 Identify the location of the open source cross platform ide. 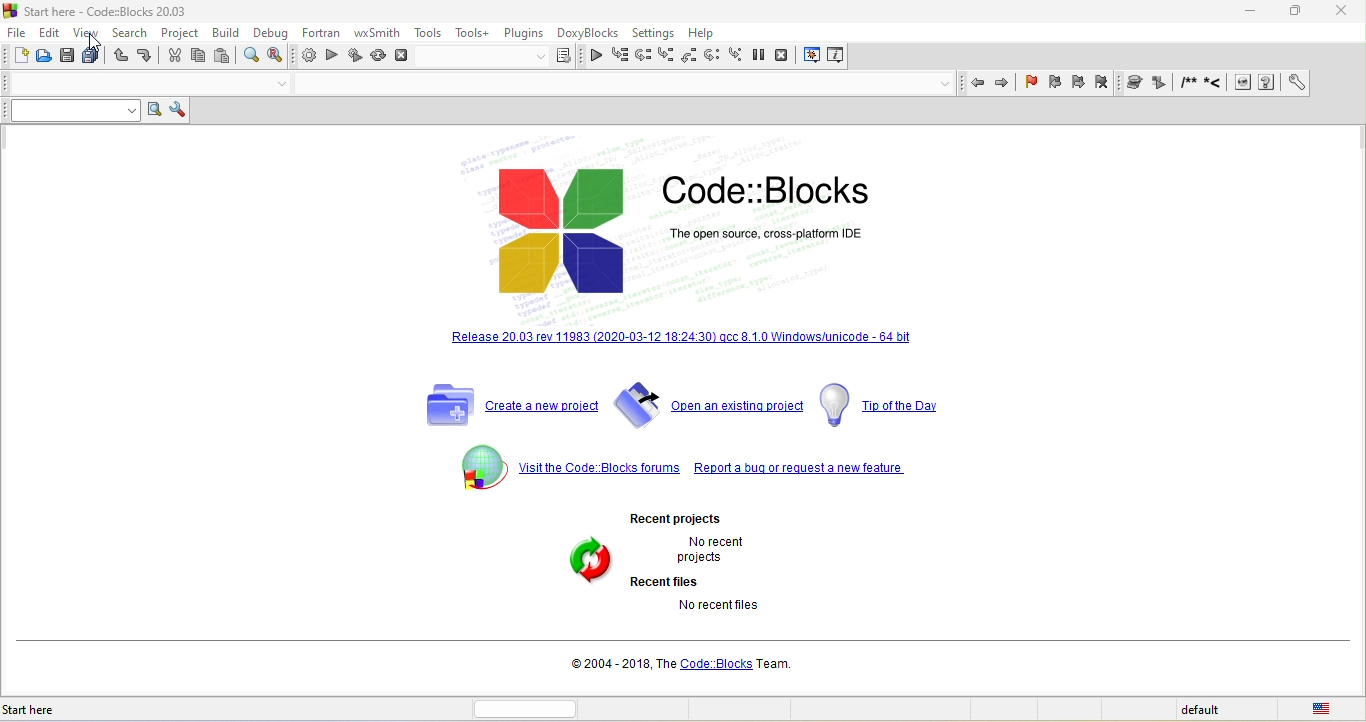
(774, 232).